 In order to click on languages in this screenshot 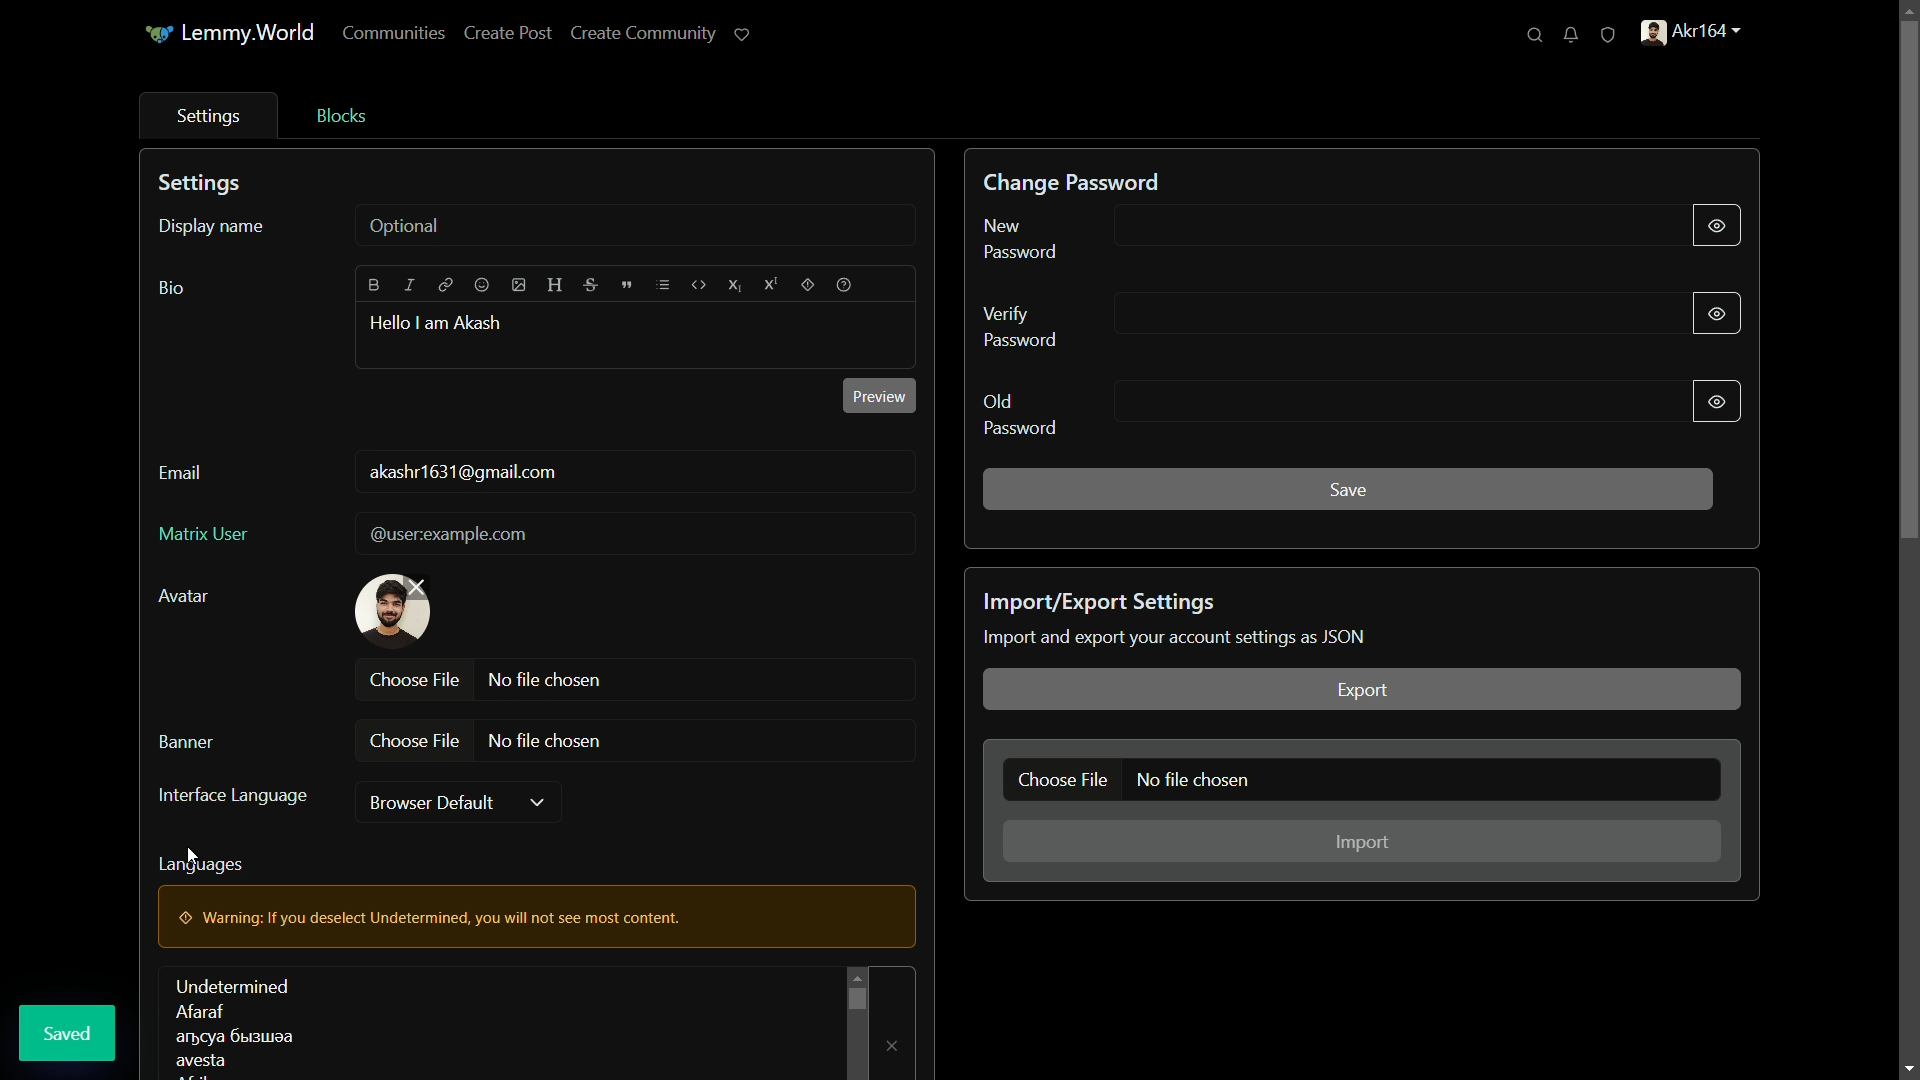, I will do `click(233, 1023)`.